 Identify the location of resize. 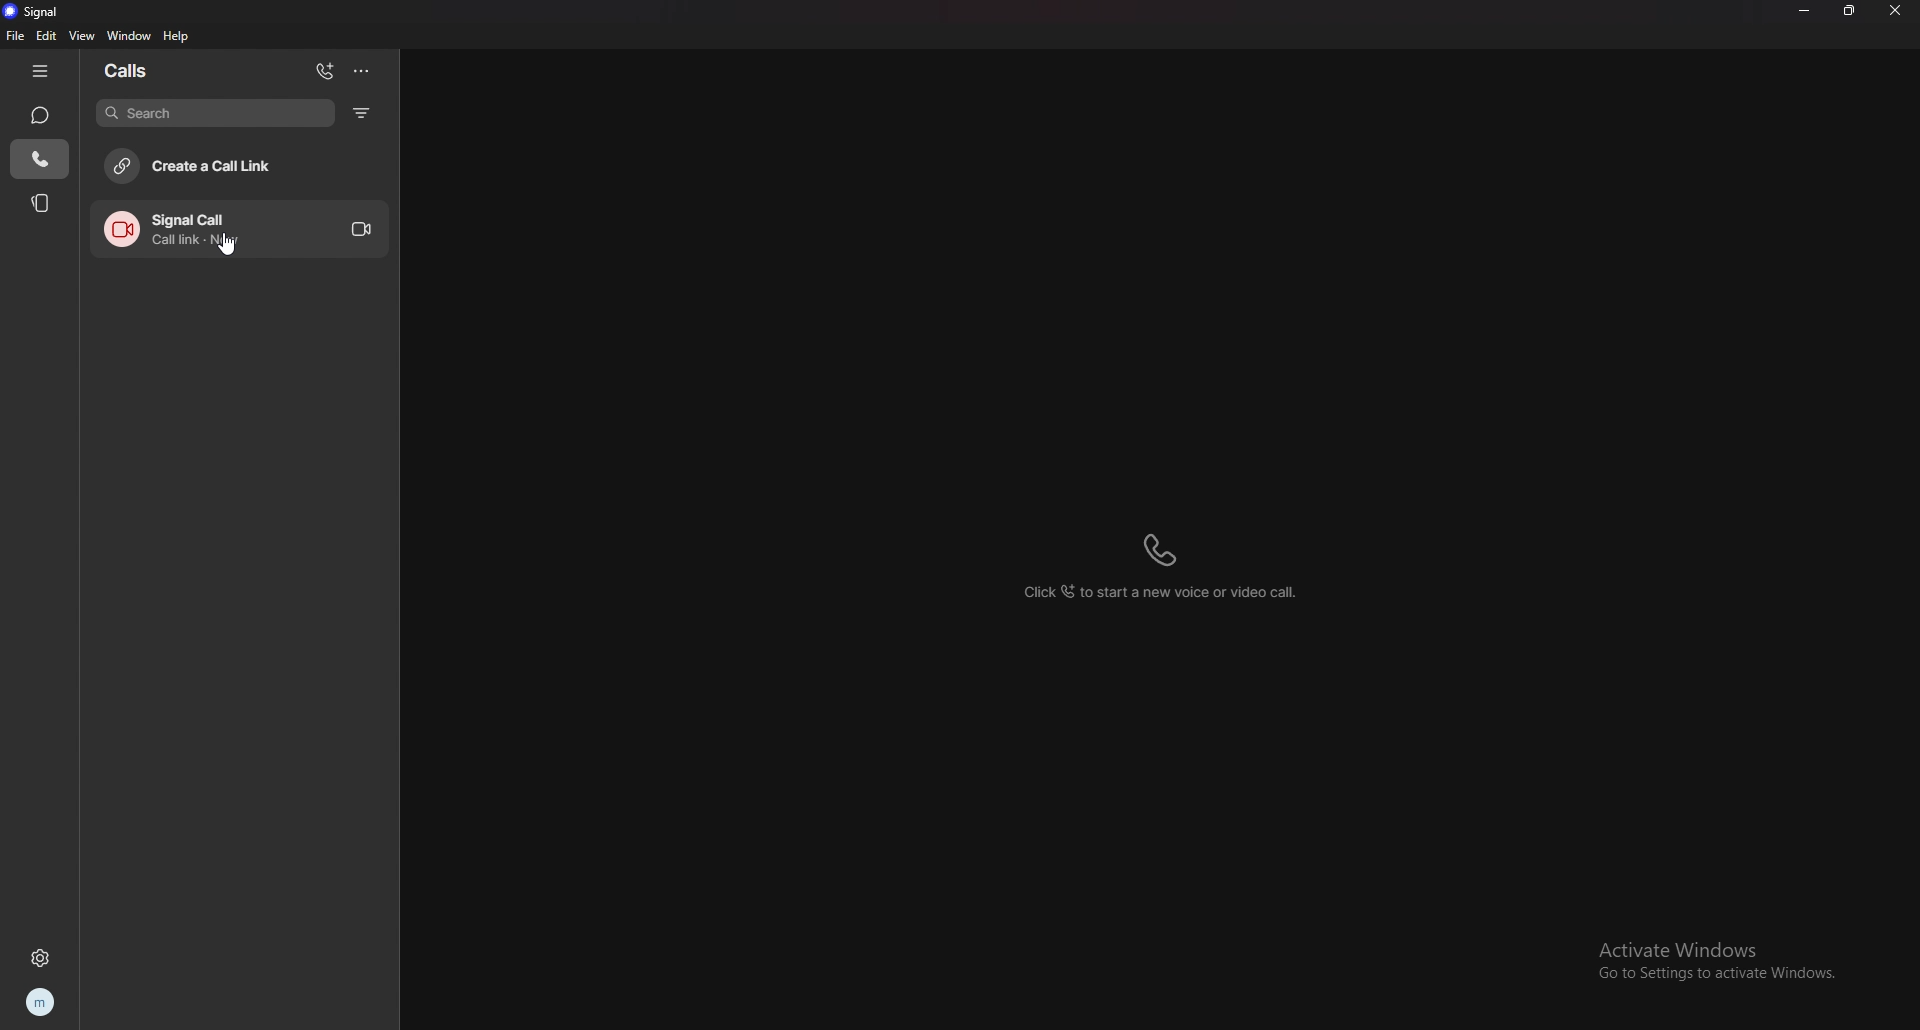
(1852, 10).